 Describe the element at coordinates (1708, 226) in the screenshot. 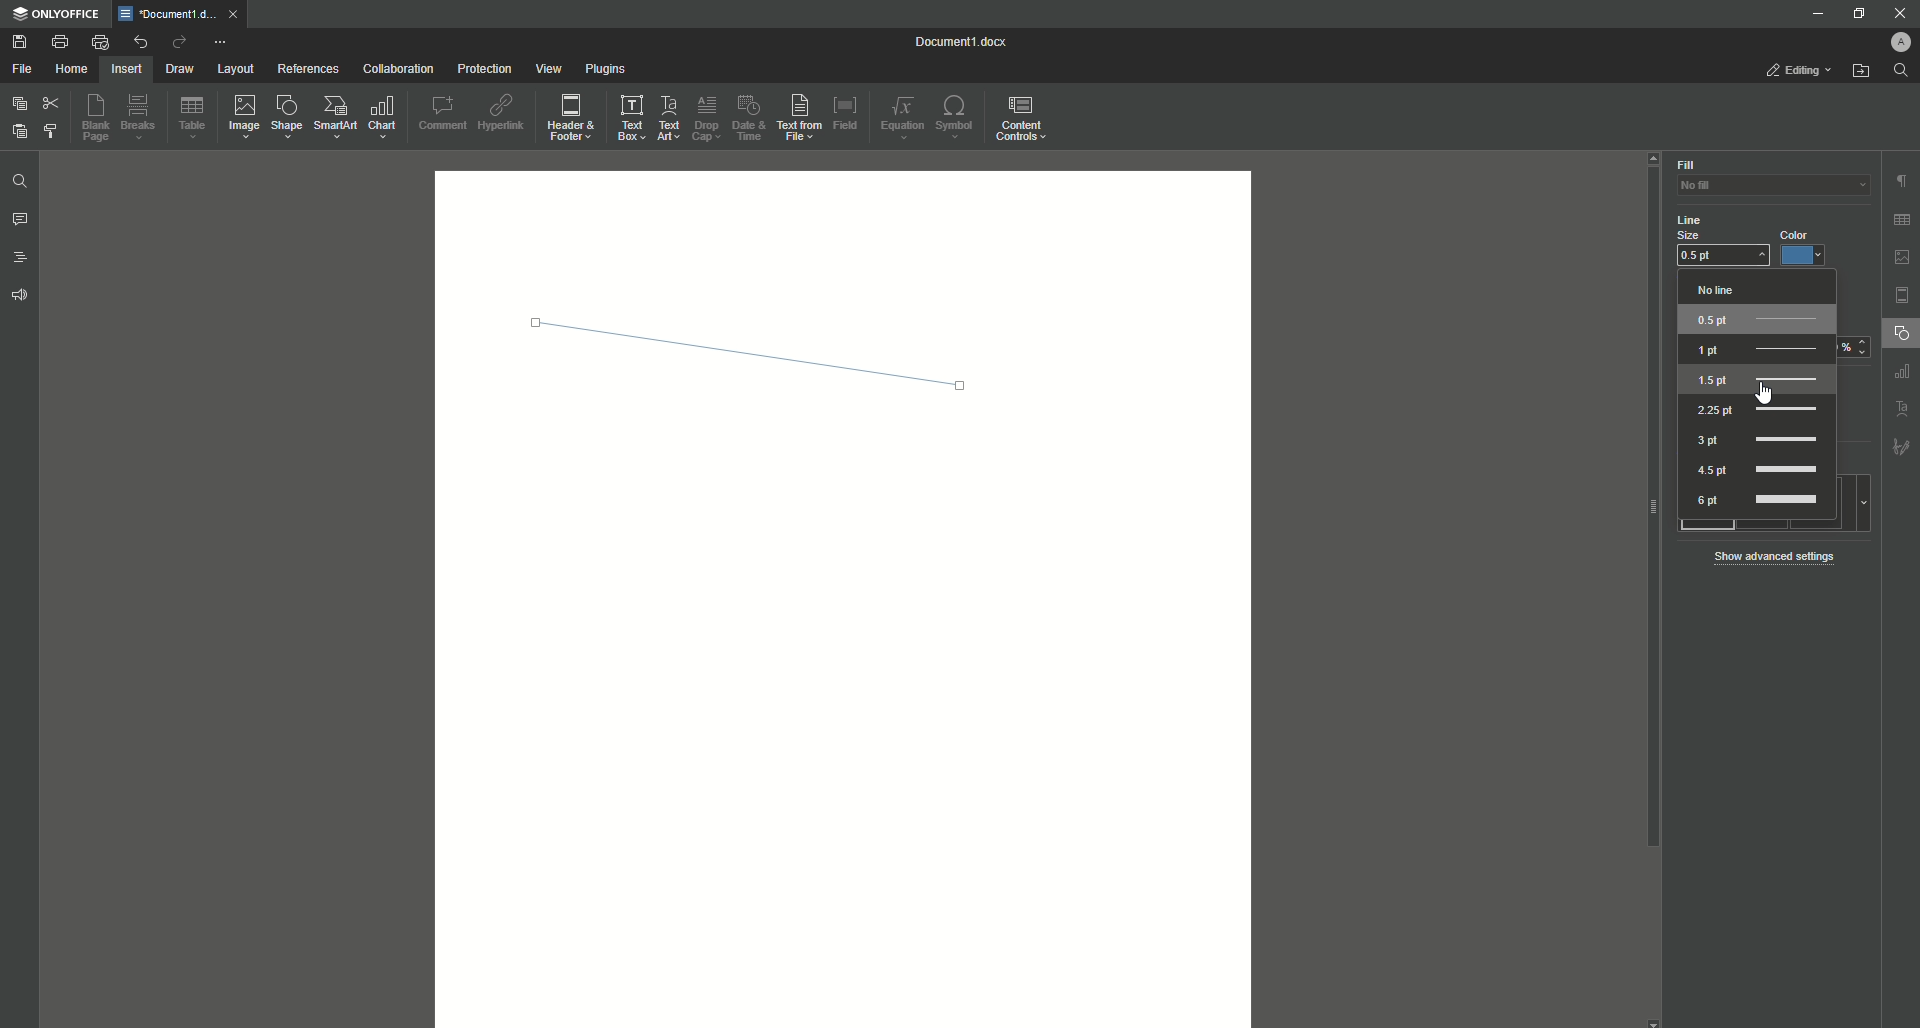

I see `Line Size` at that location.